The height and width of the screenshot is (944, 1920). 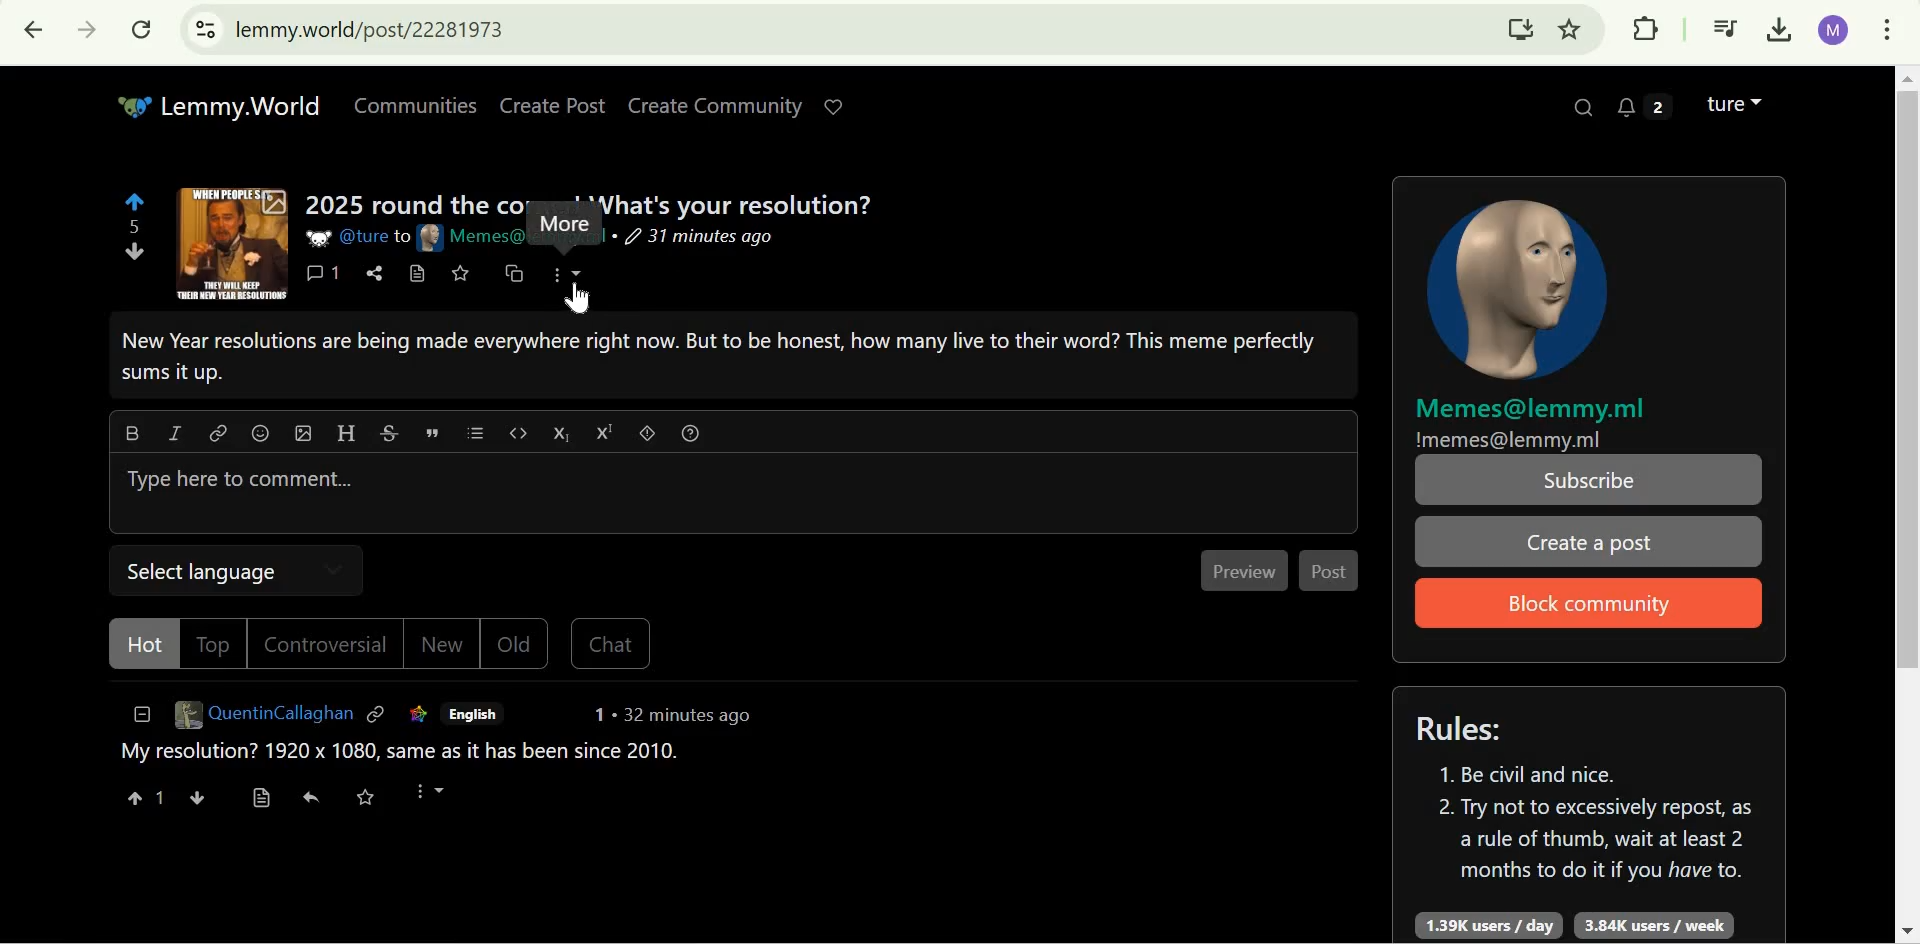 What do you see at coordinates (1734, 104) in the screenshot?
I see `Lemmy account` at bounding box center [1734, 104].